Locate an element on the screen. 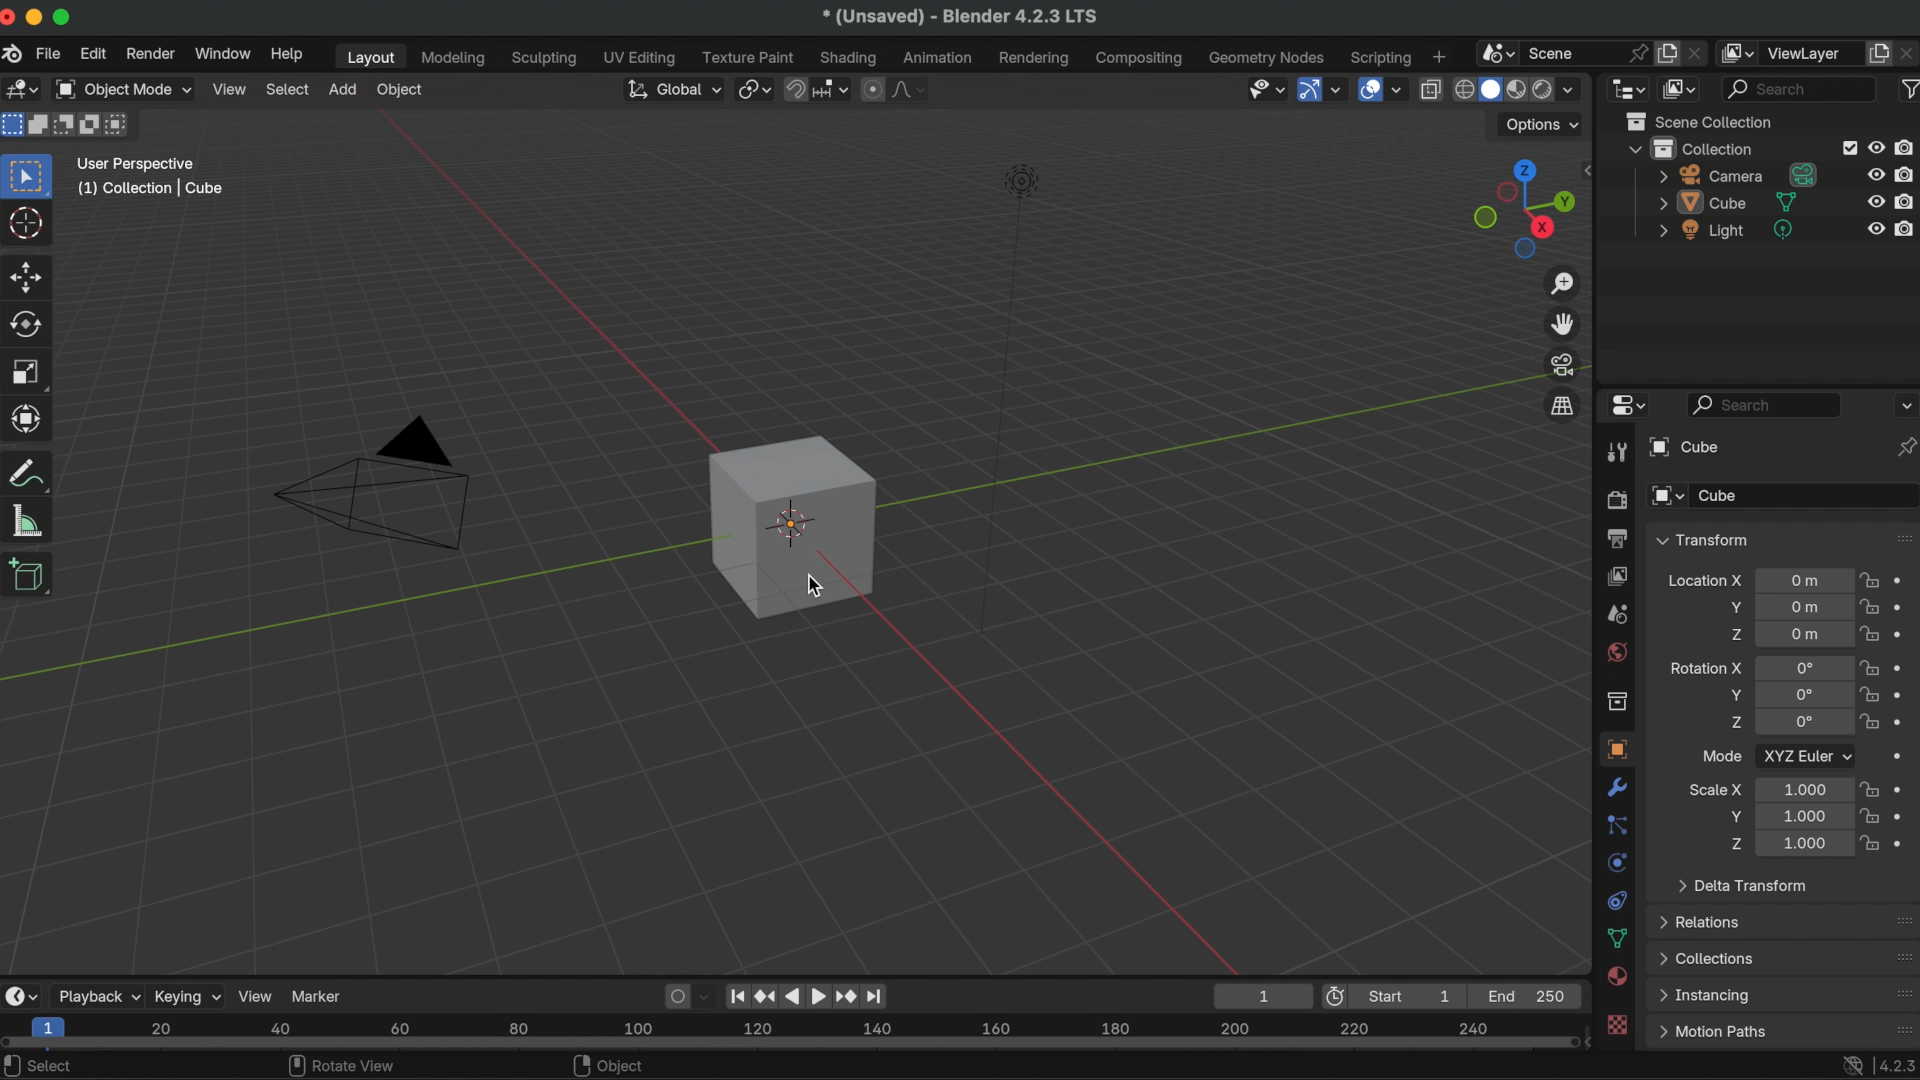 This screenshot has height=1080, width=1920. composting is located at coordinates (1142, 59).